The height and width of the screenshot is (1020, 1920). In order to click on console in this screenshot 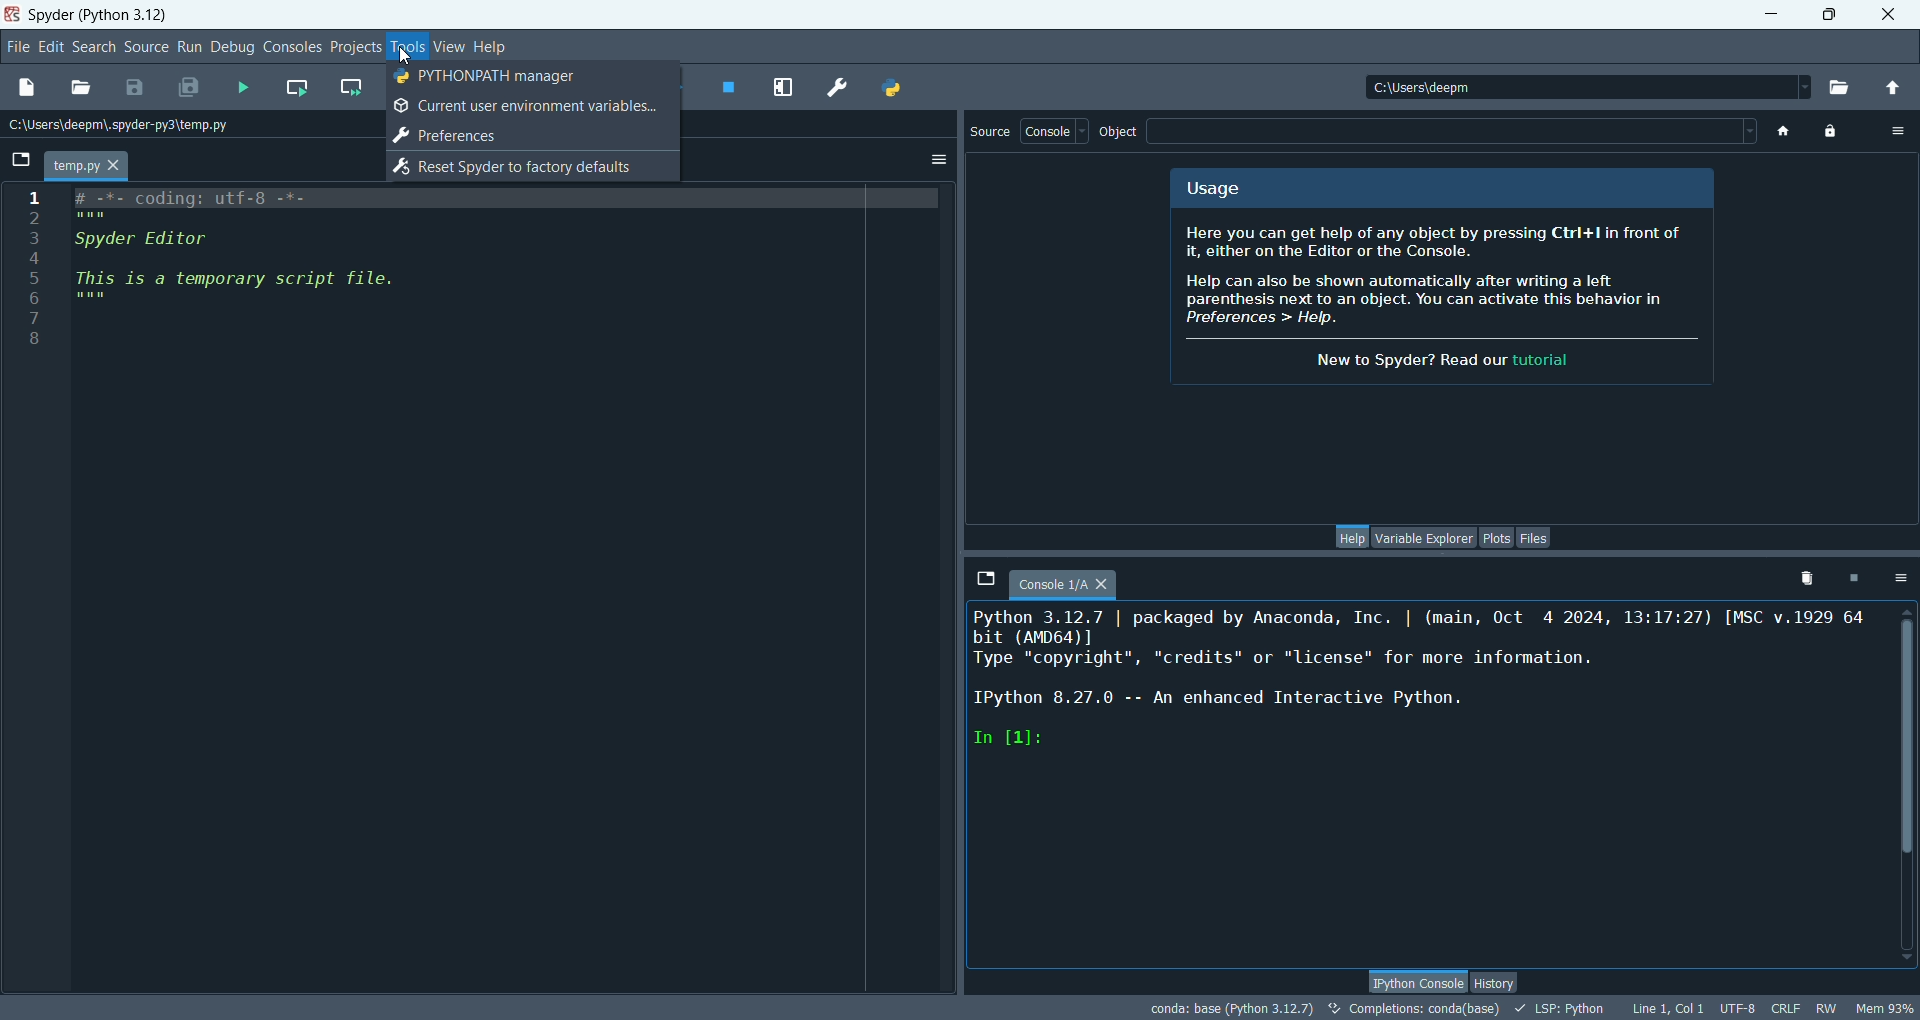, I will do `click(1071, 580)`.